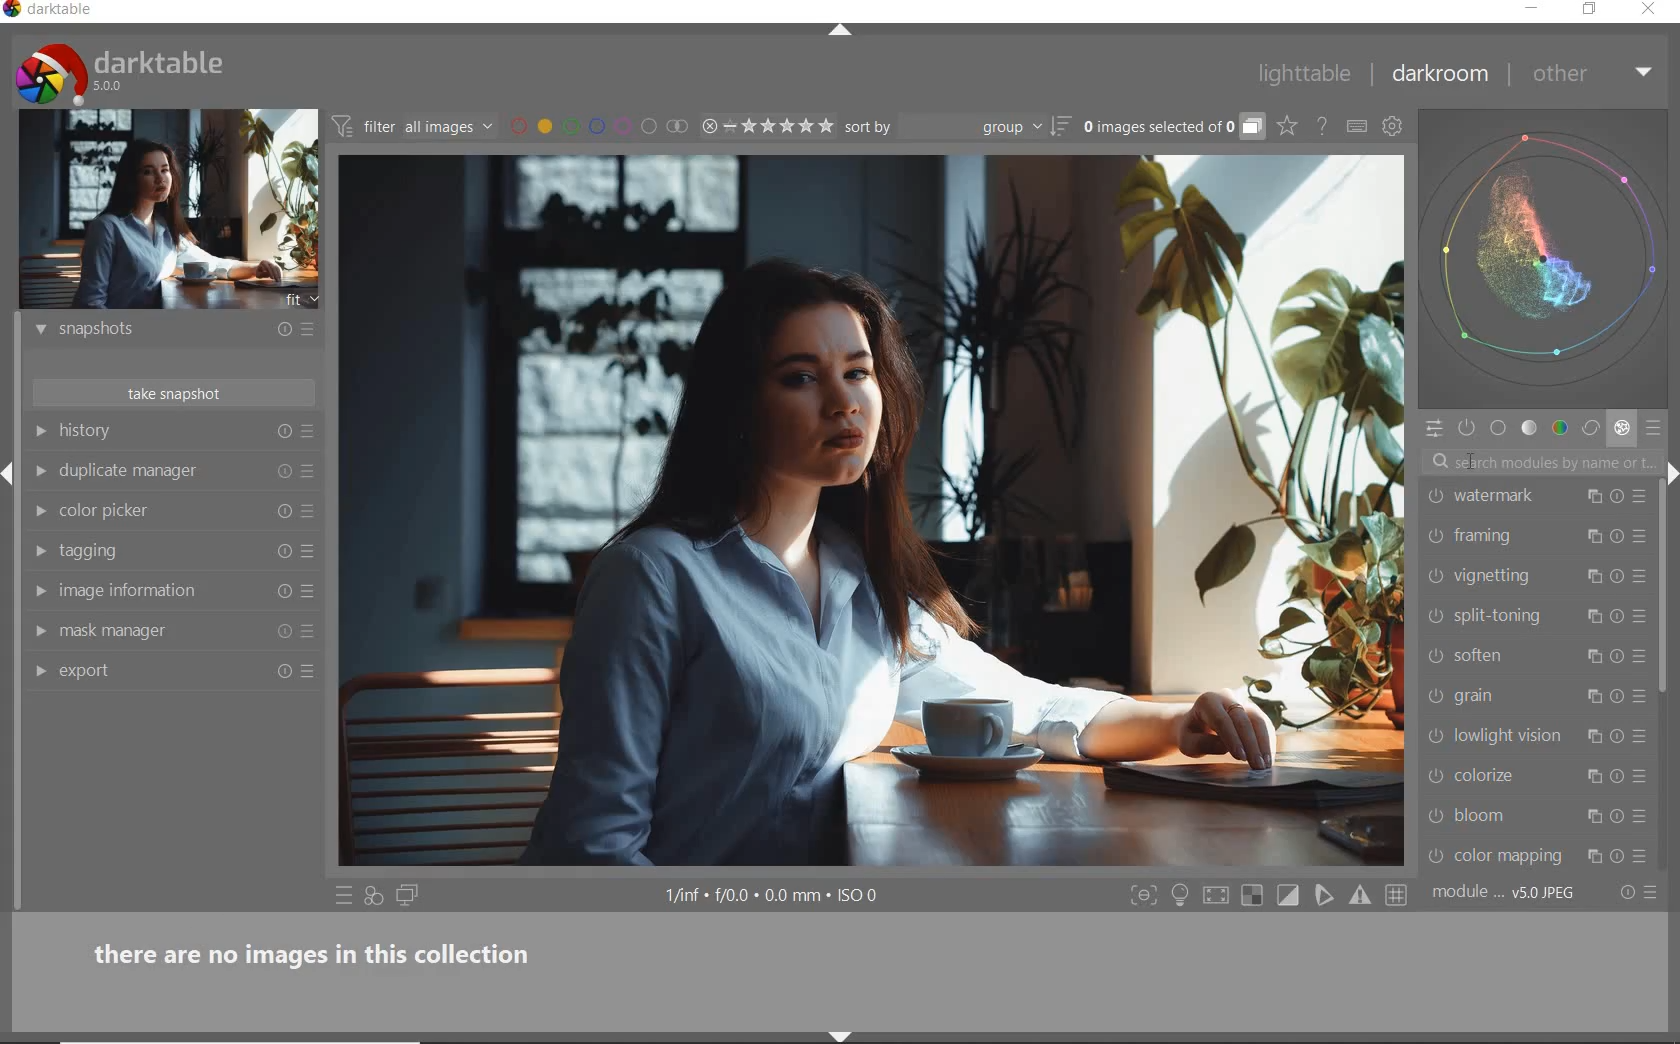 This screenshot has width=1680, height=1044. I want to click on presets, so click(1656, 429).